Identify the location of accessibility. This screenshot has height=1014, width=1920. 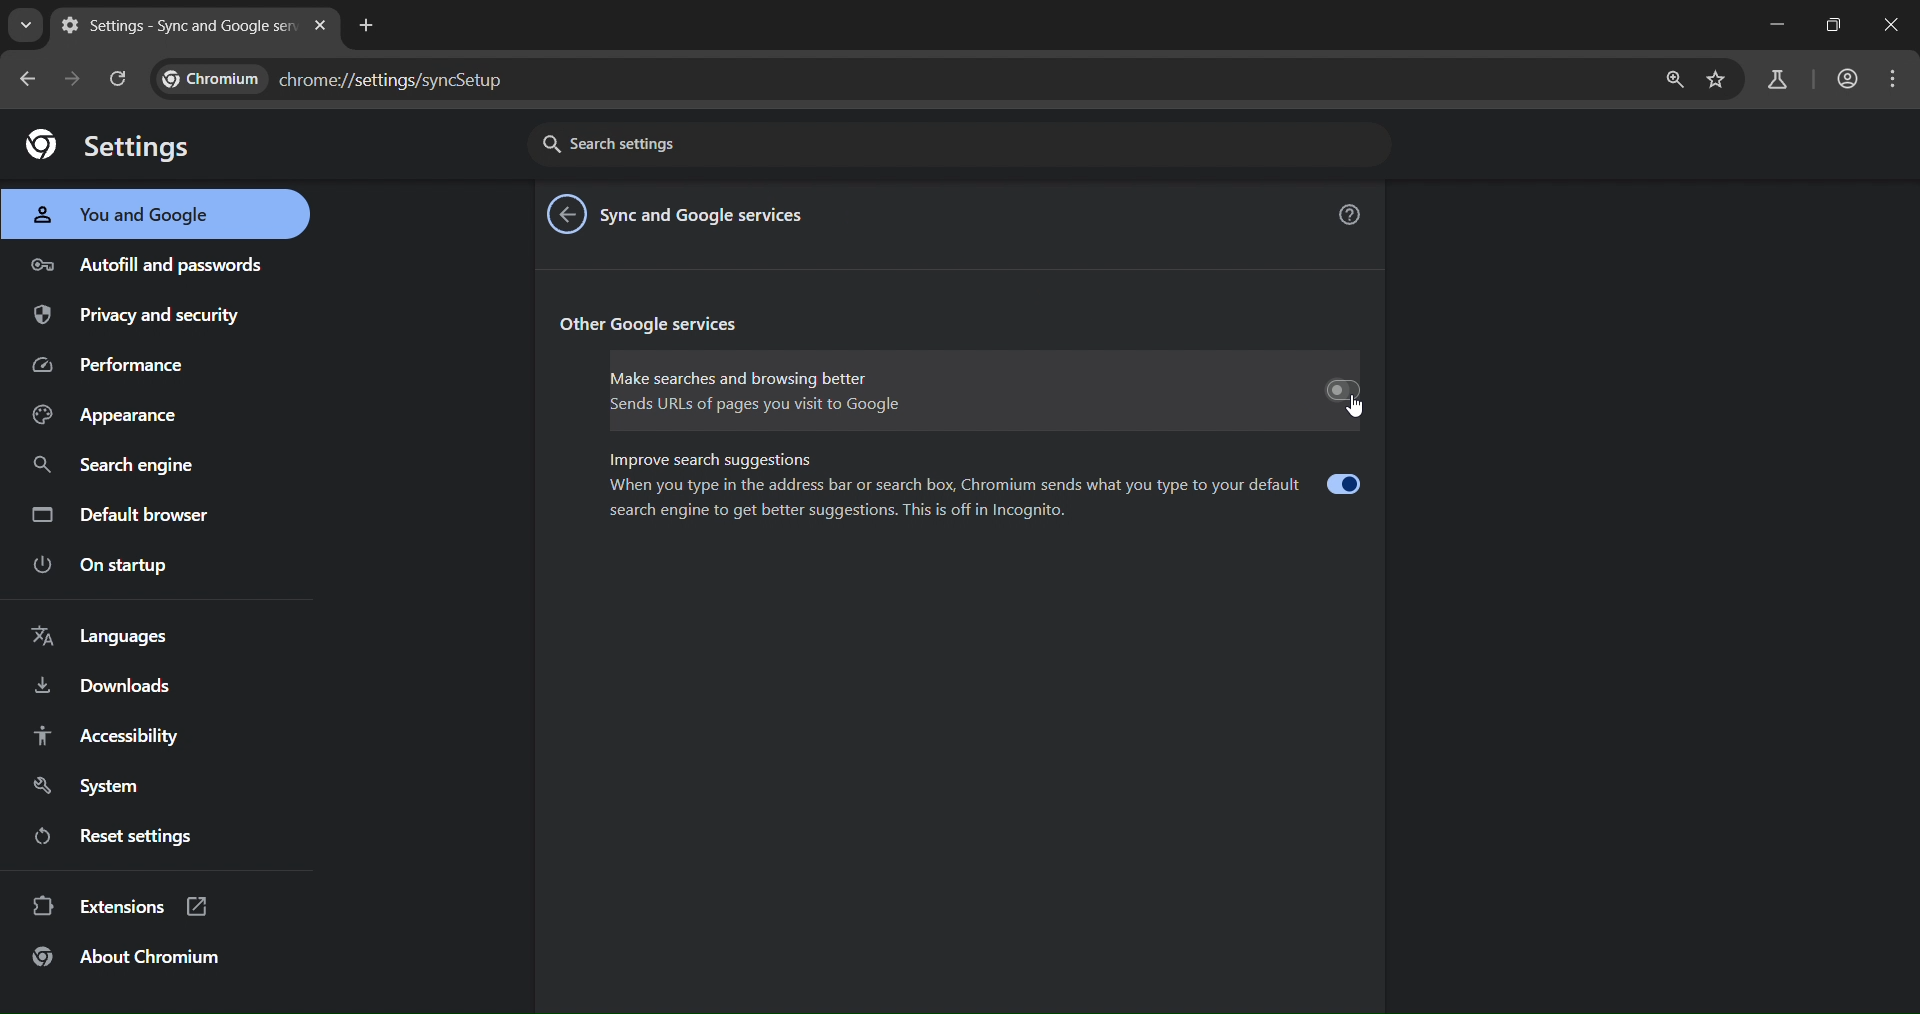
(112, 737).